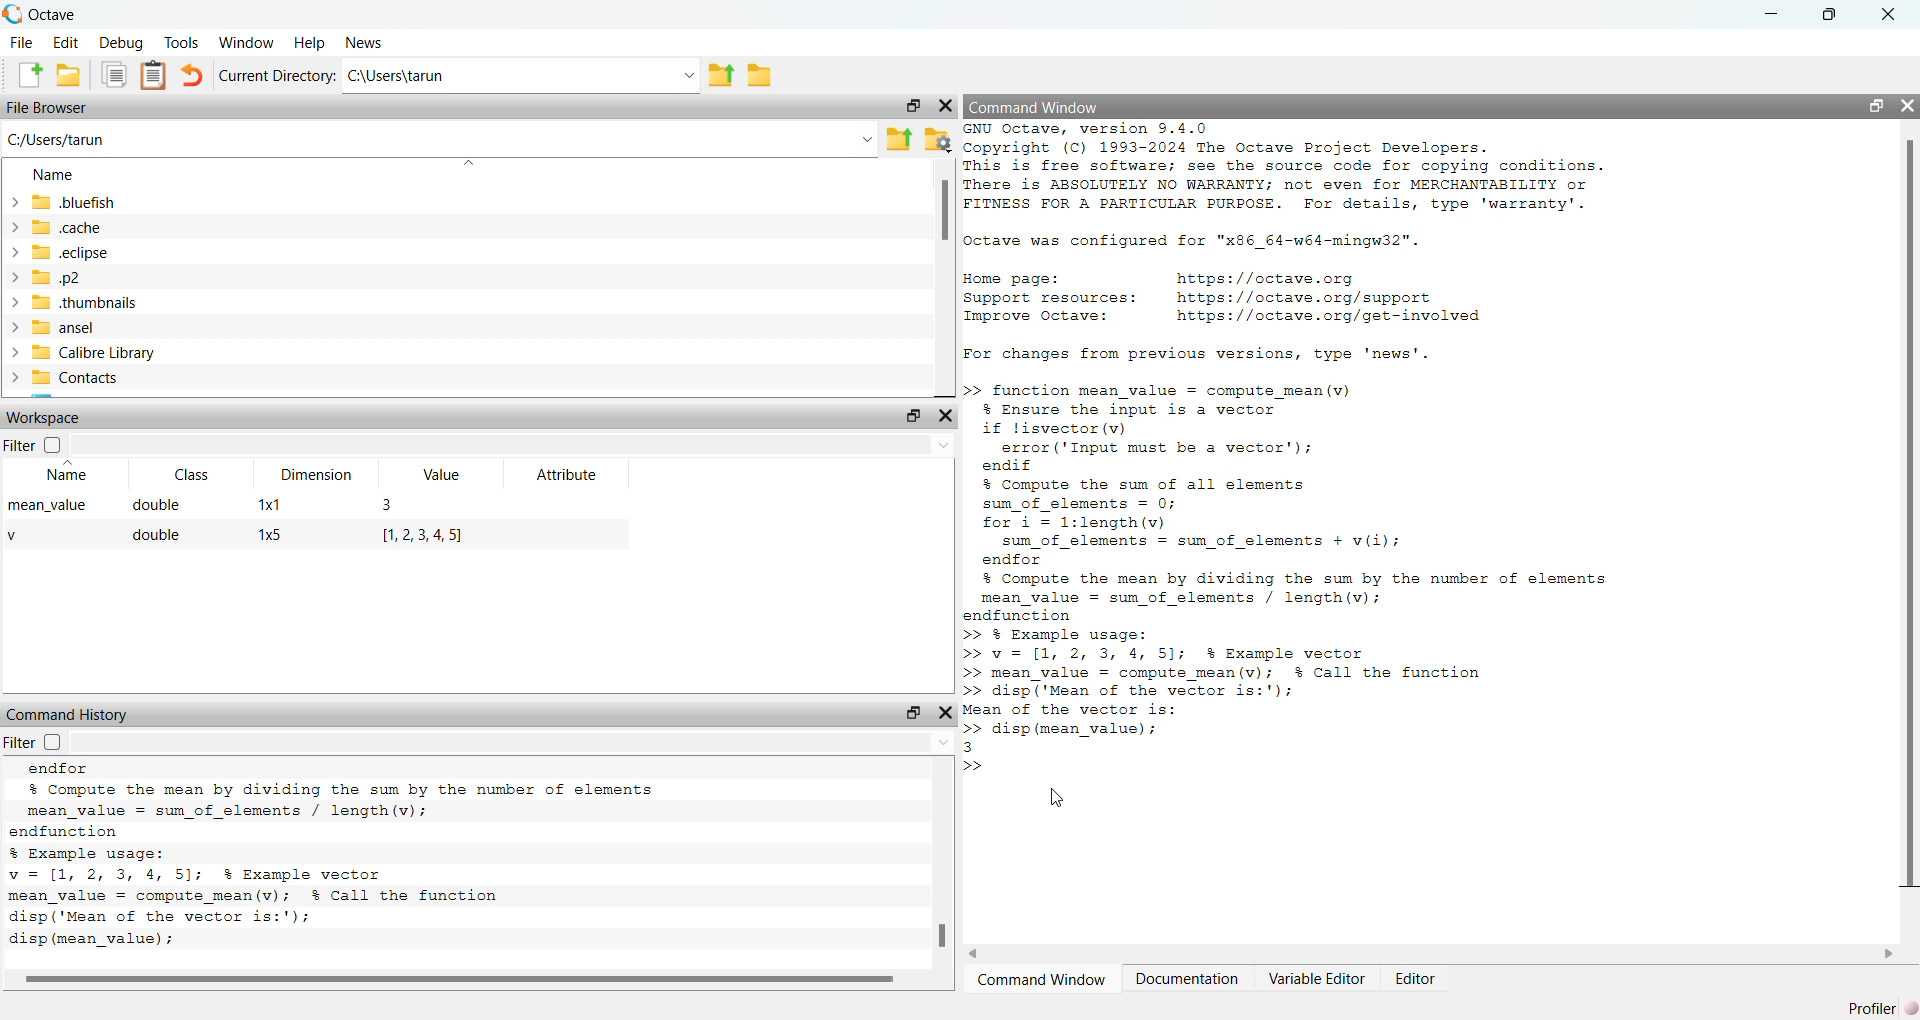 The height and width of the screenshot is (1020, 1920). Describe the element at coordinates (976, 954) in the screenshot. I see `scroll left` at that location.